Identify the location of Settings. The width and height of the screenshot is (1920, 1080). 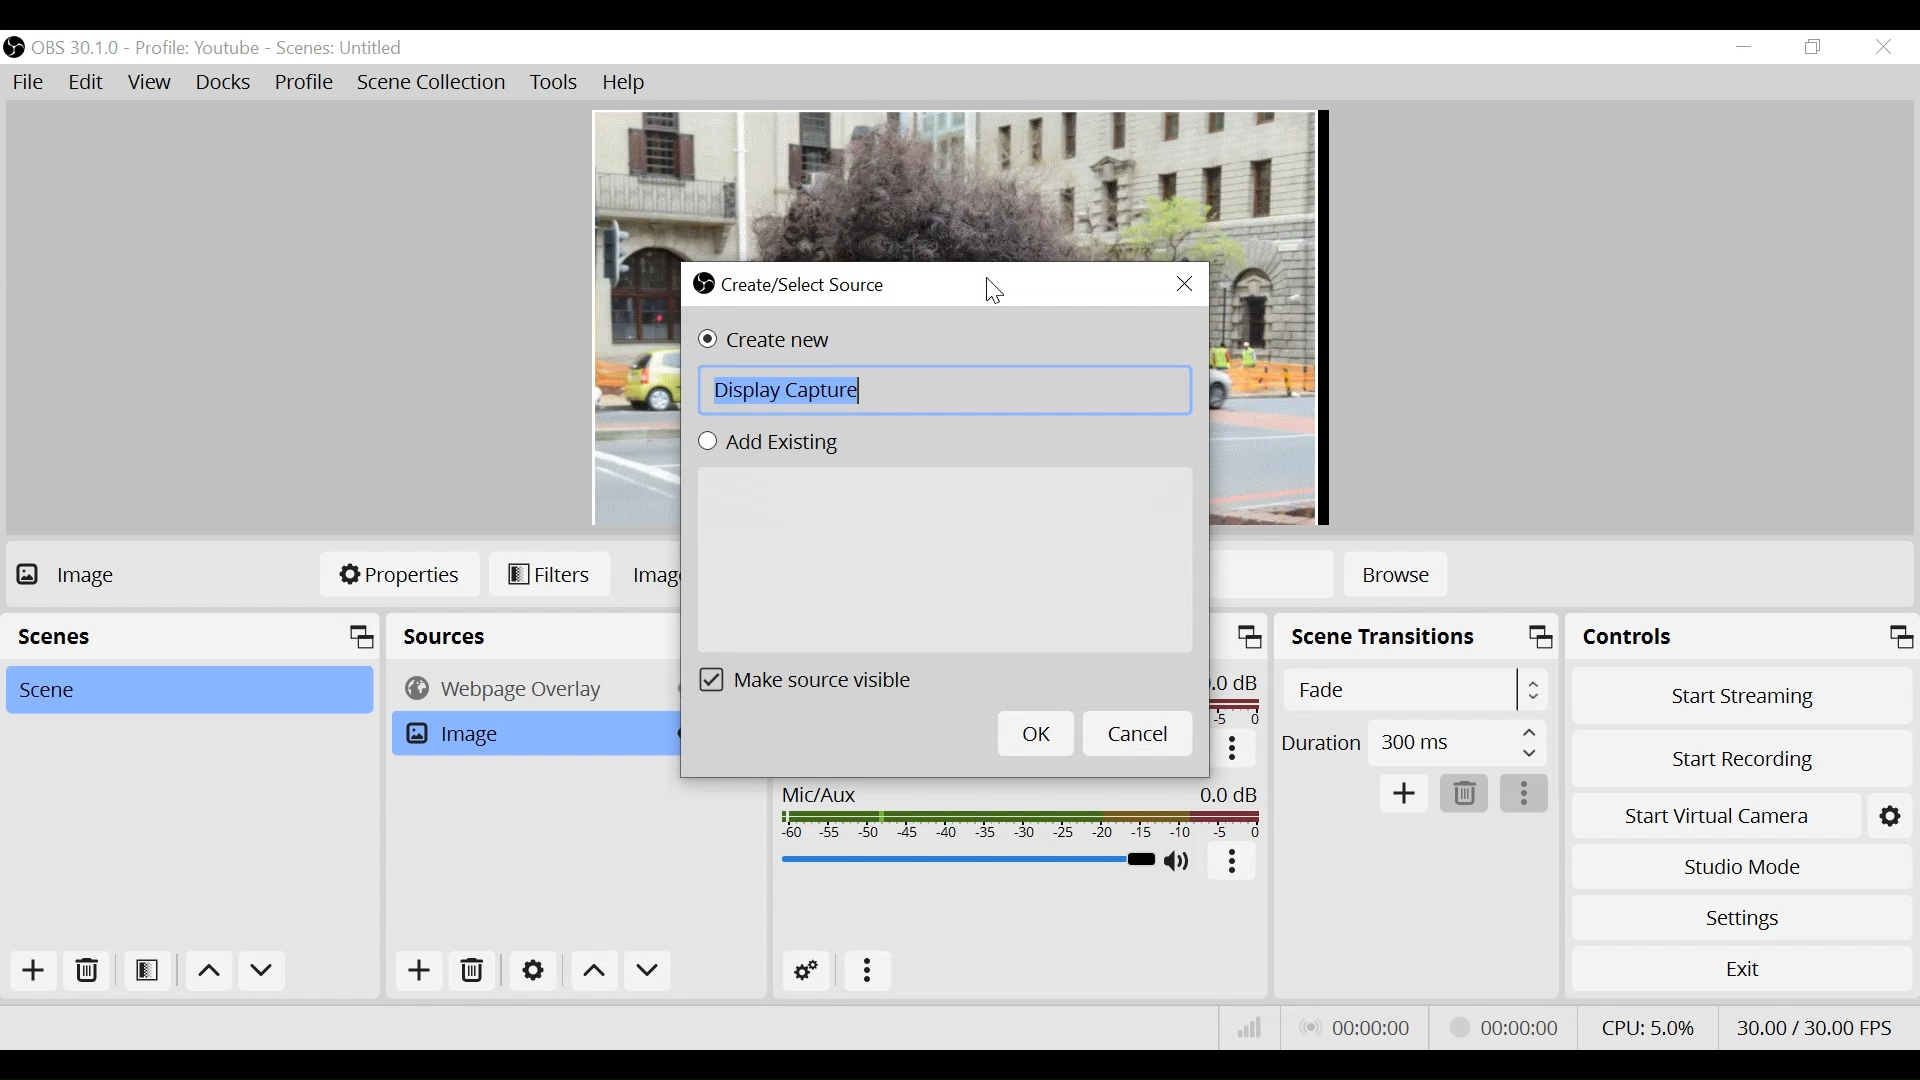
(1889, 817).